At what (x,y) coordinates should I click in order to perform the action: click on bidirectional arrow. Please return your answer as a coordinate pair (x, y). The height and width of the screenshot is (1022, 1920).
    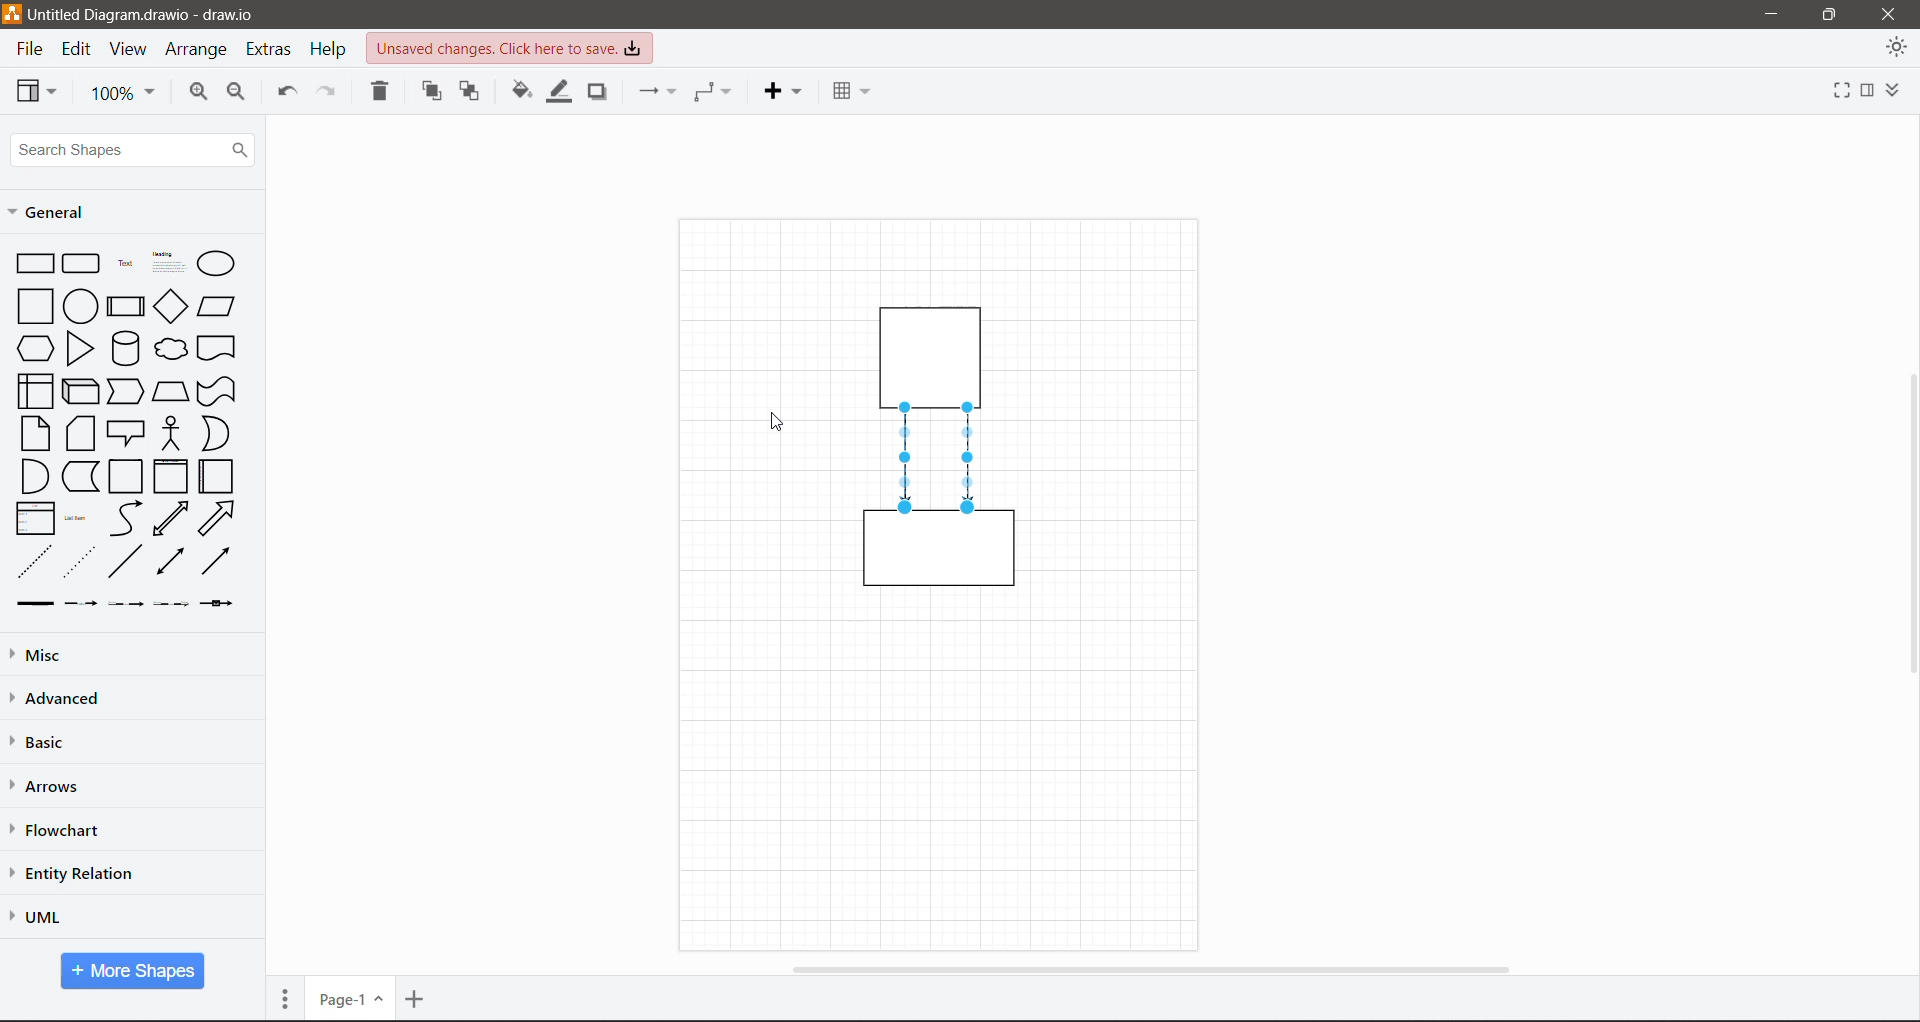
    Looking at the image, I should click on (171, 519).